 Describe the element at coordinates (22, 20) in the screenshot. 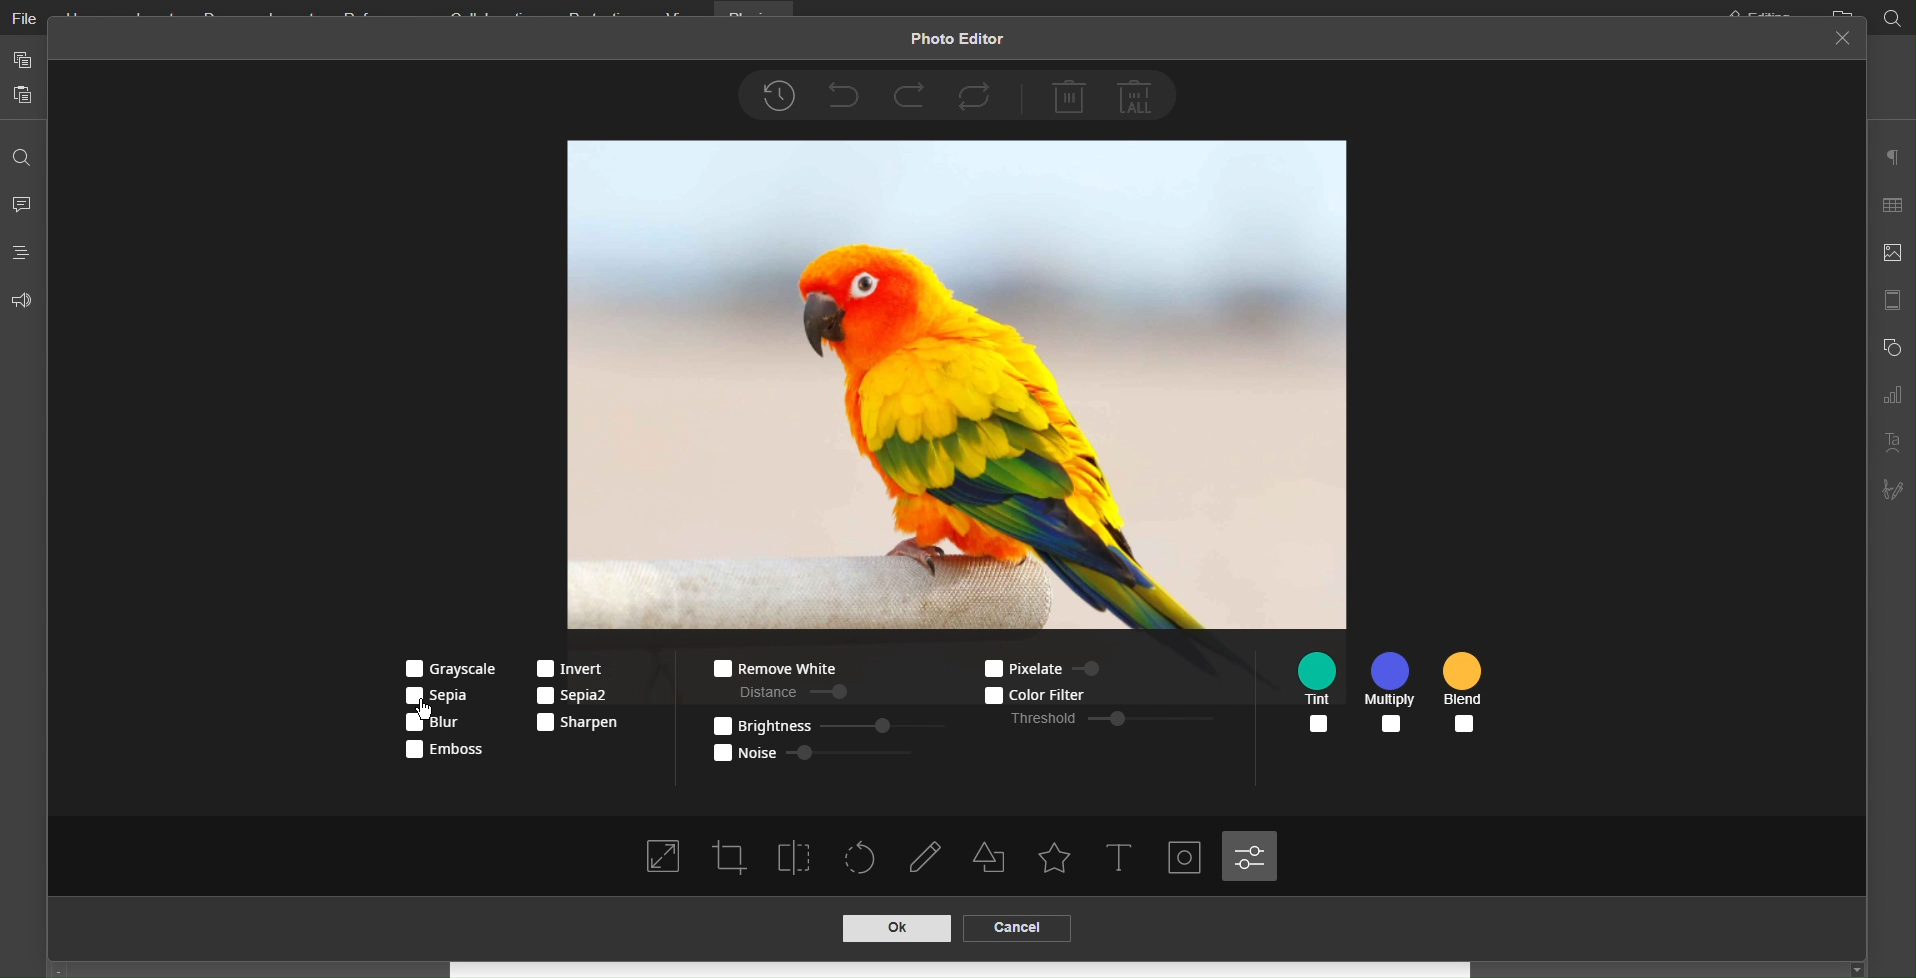

I see `File` at that location.